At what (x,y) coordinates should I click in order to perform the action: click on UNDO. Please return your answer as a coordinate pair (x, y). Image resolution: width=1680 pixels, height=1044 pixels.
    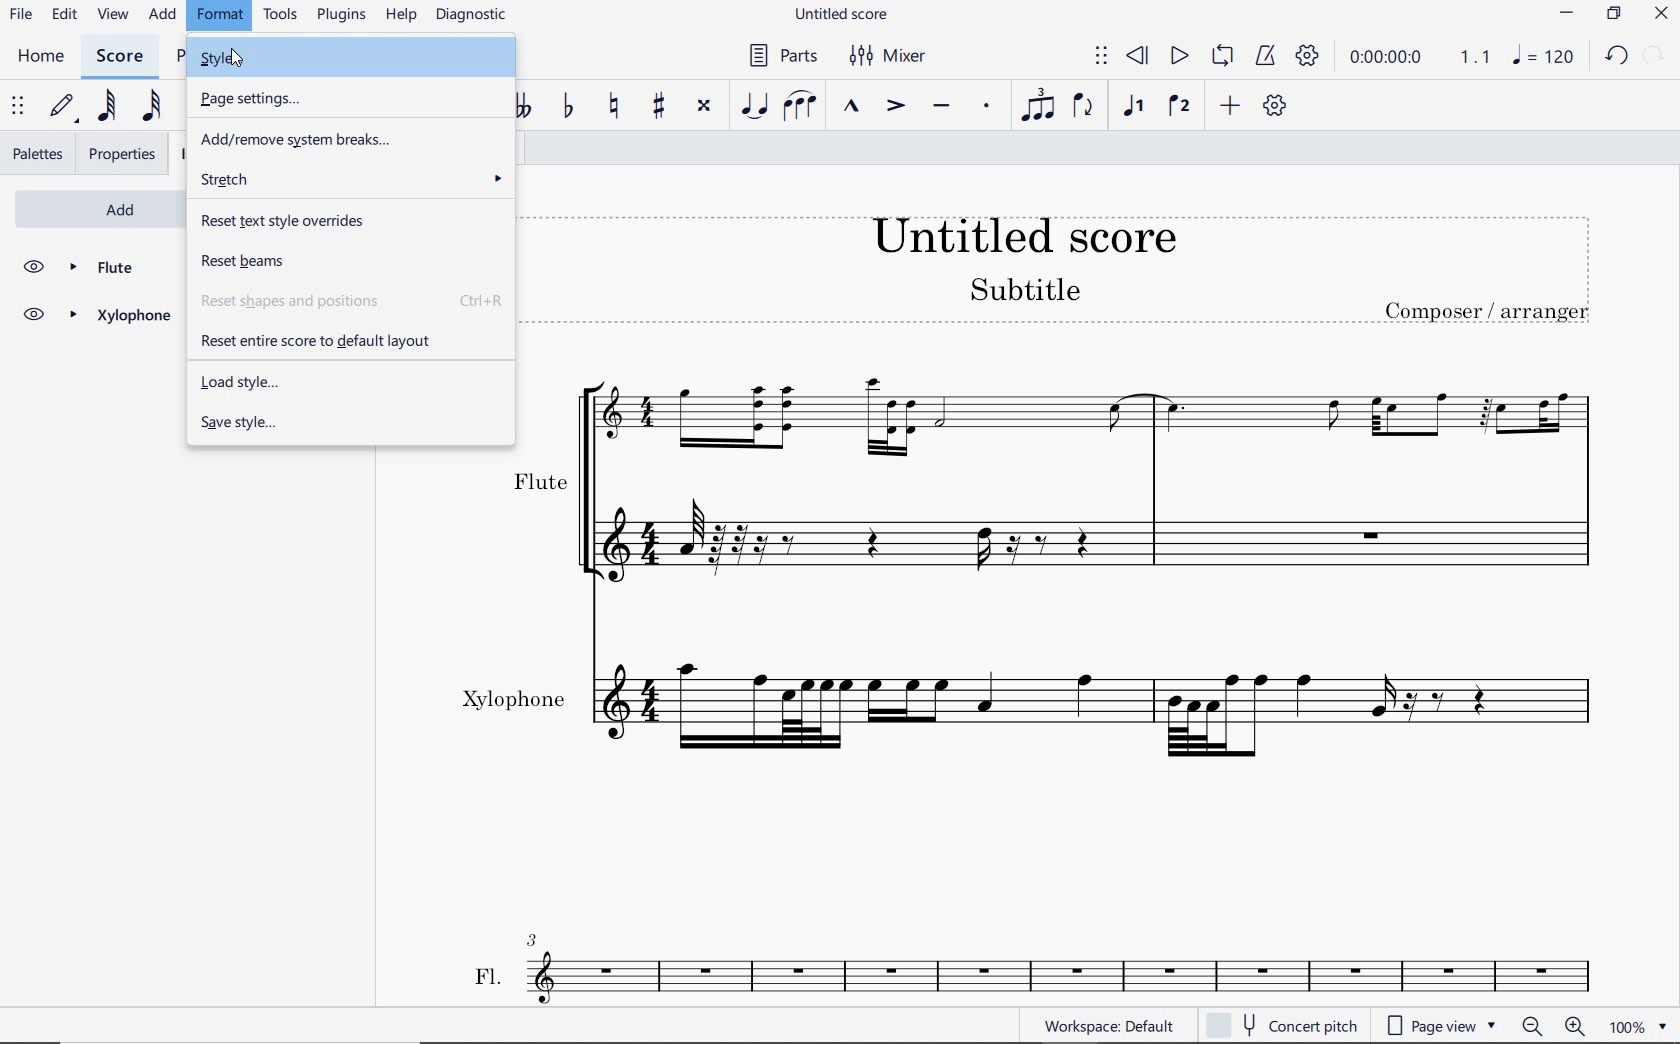
    Looking at the image, I should click on (1615, 57).